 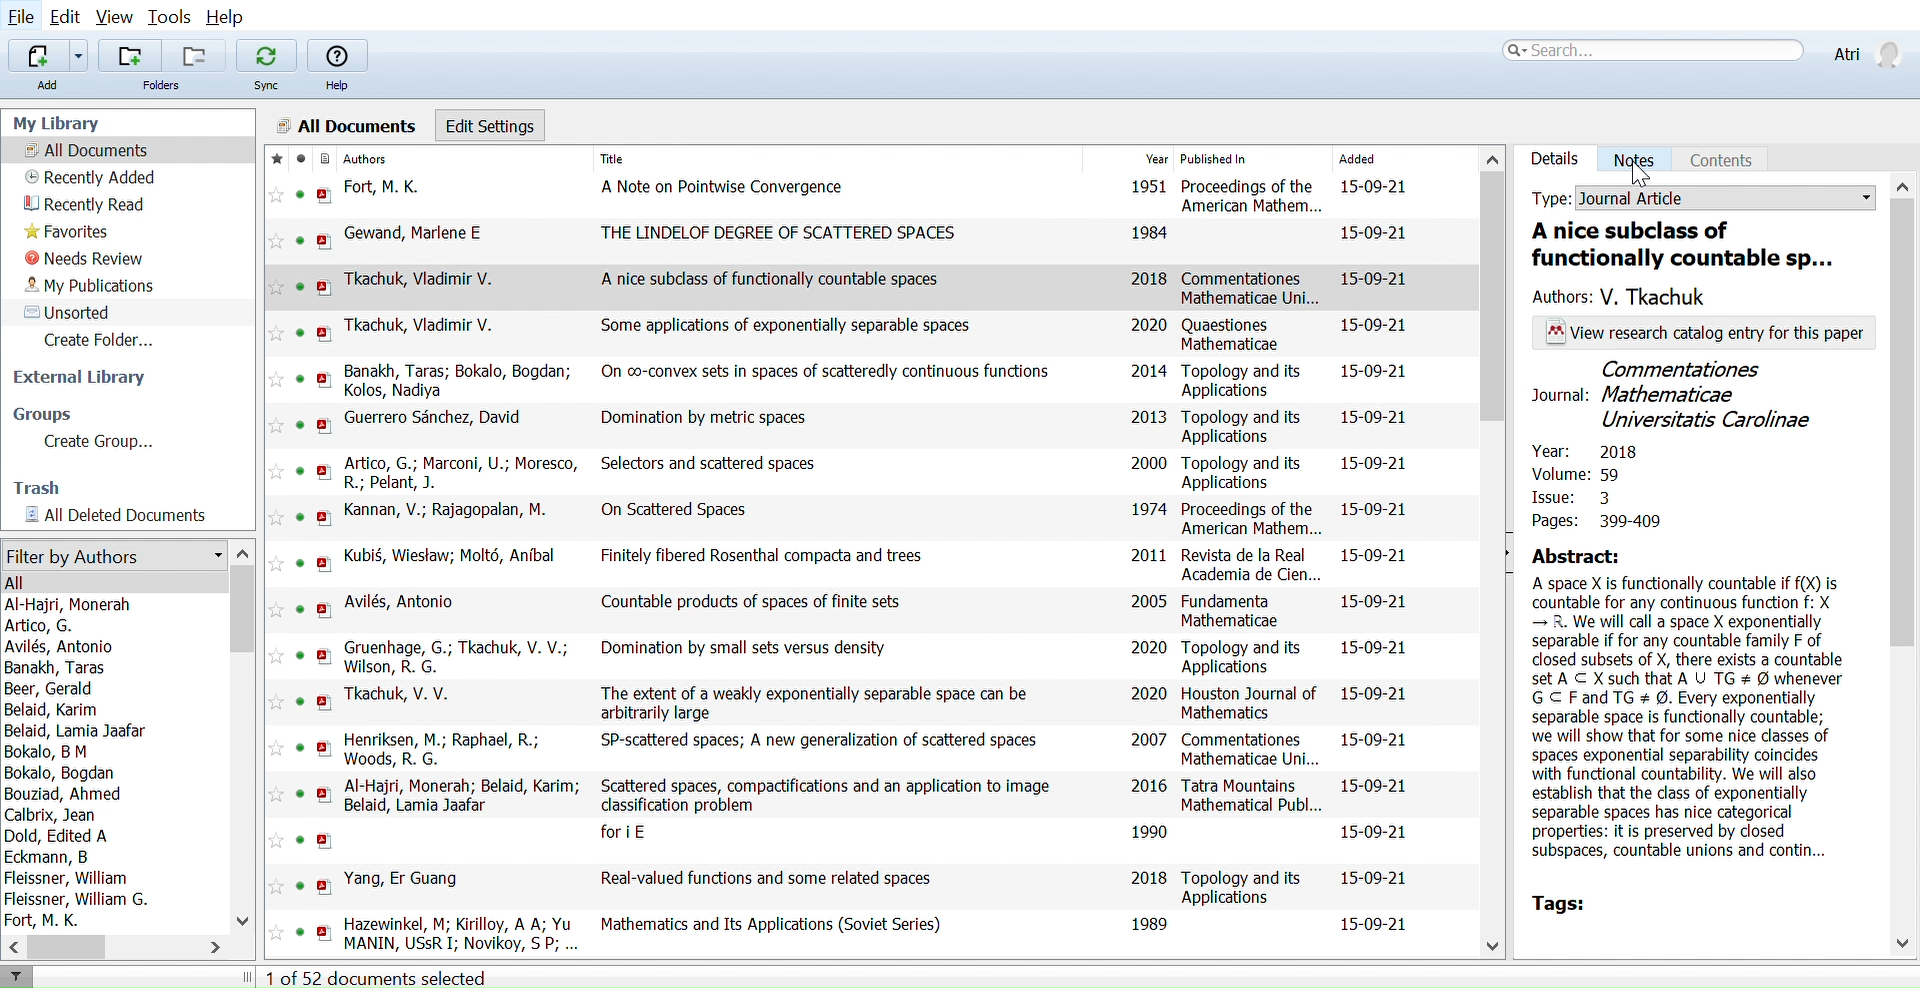 I want to click on 15-09-21, so click(x=1377, y=879).